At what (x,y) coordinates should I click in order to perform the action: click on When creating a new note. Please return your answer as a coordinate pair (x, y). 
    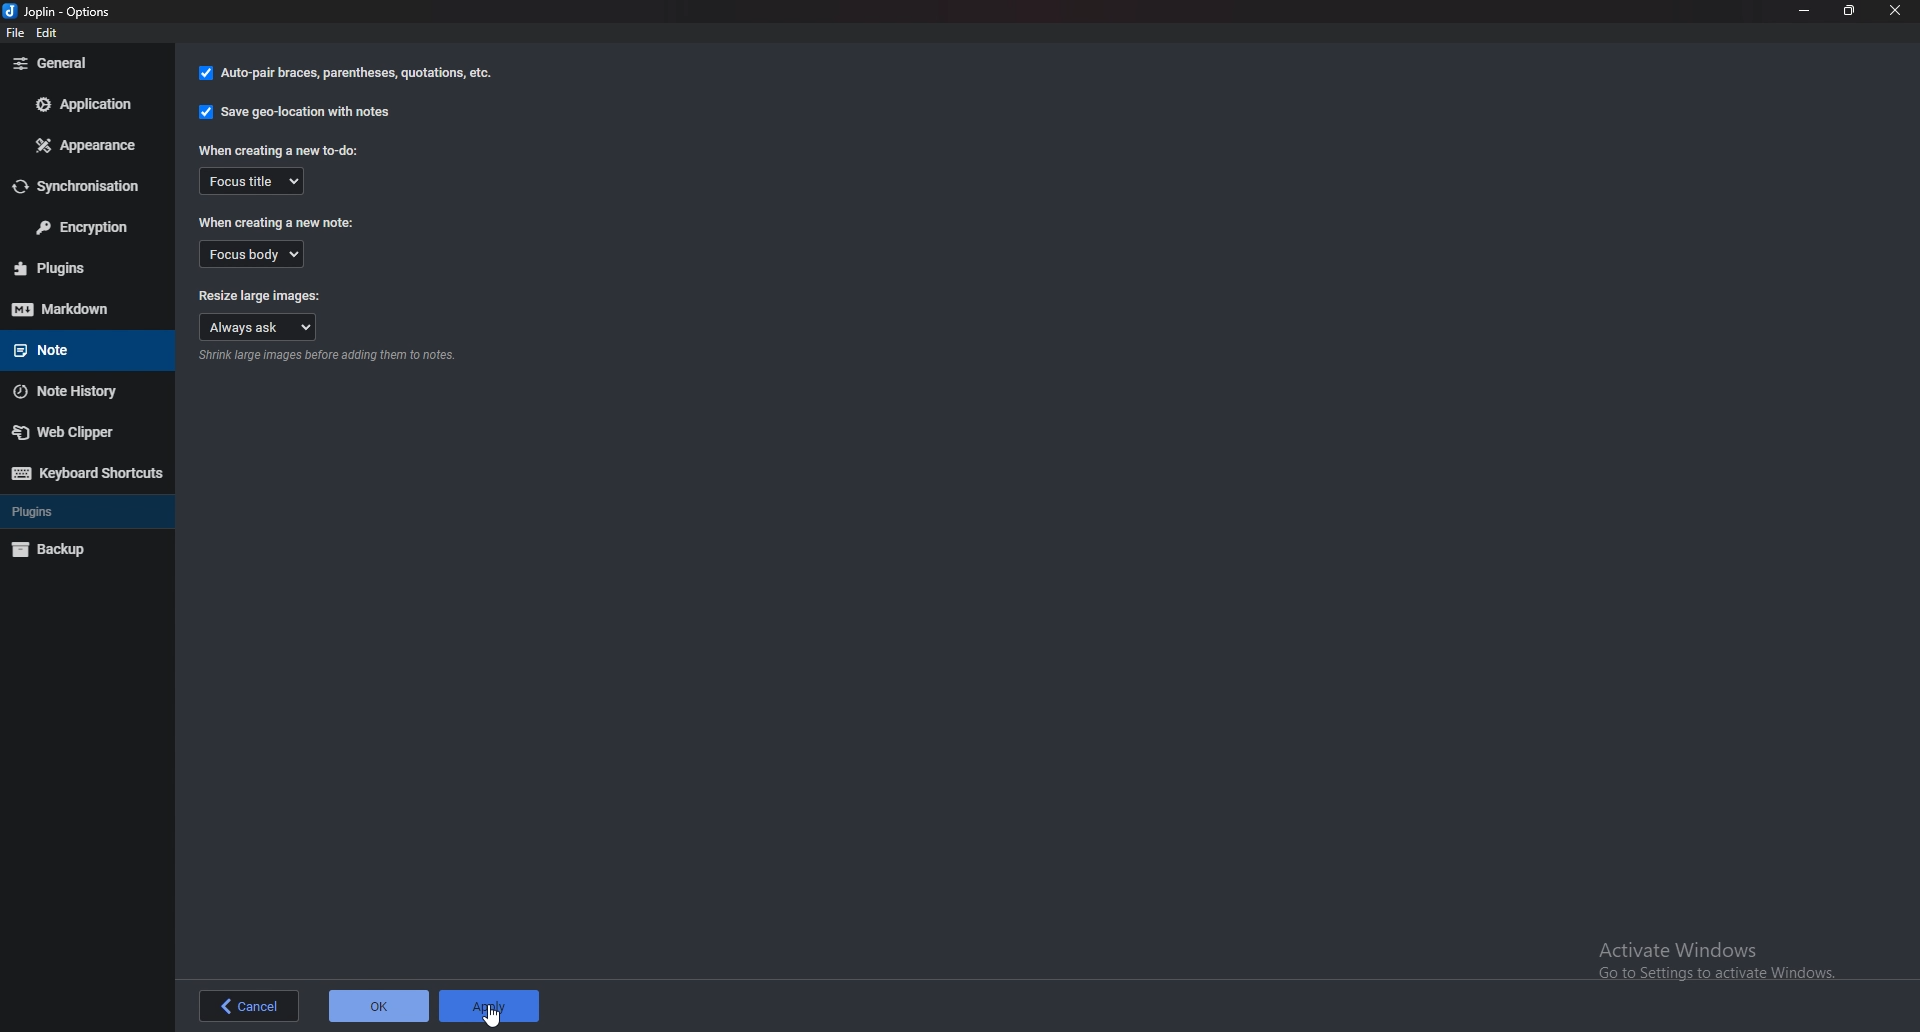
    Looking at the image, I should click on (282, 221).